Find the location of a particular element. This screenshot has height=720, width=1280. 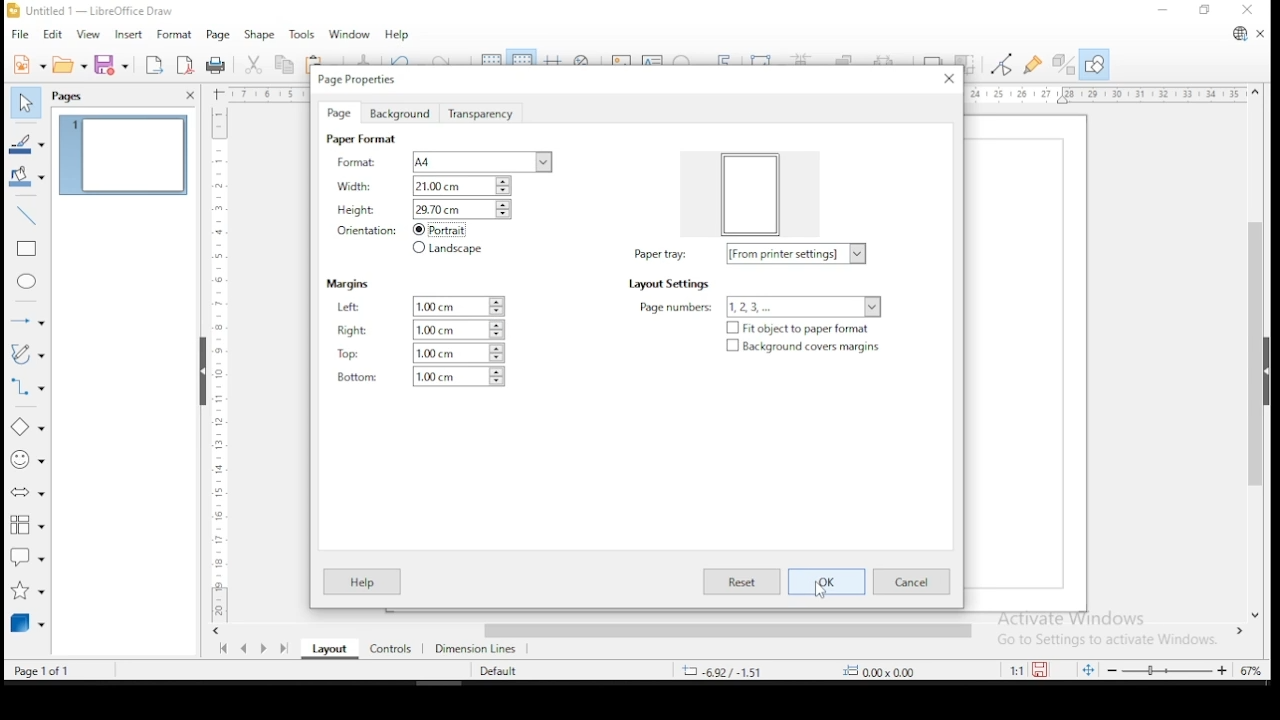

top margin settings is located at coordinates (420, 353).